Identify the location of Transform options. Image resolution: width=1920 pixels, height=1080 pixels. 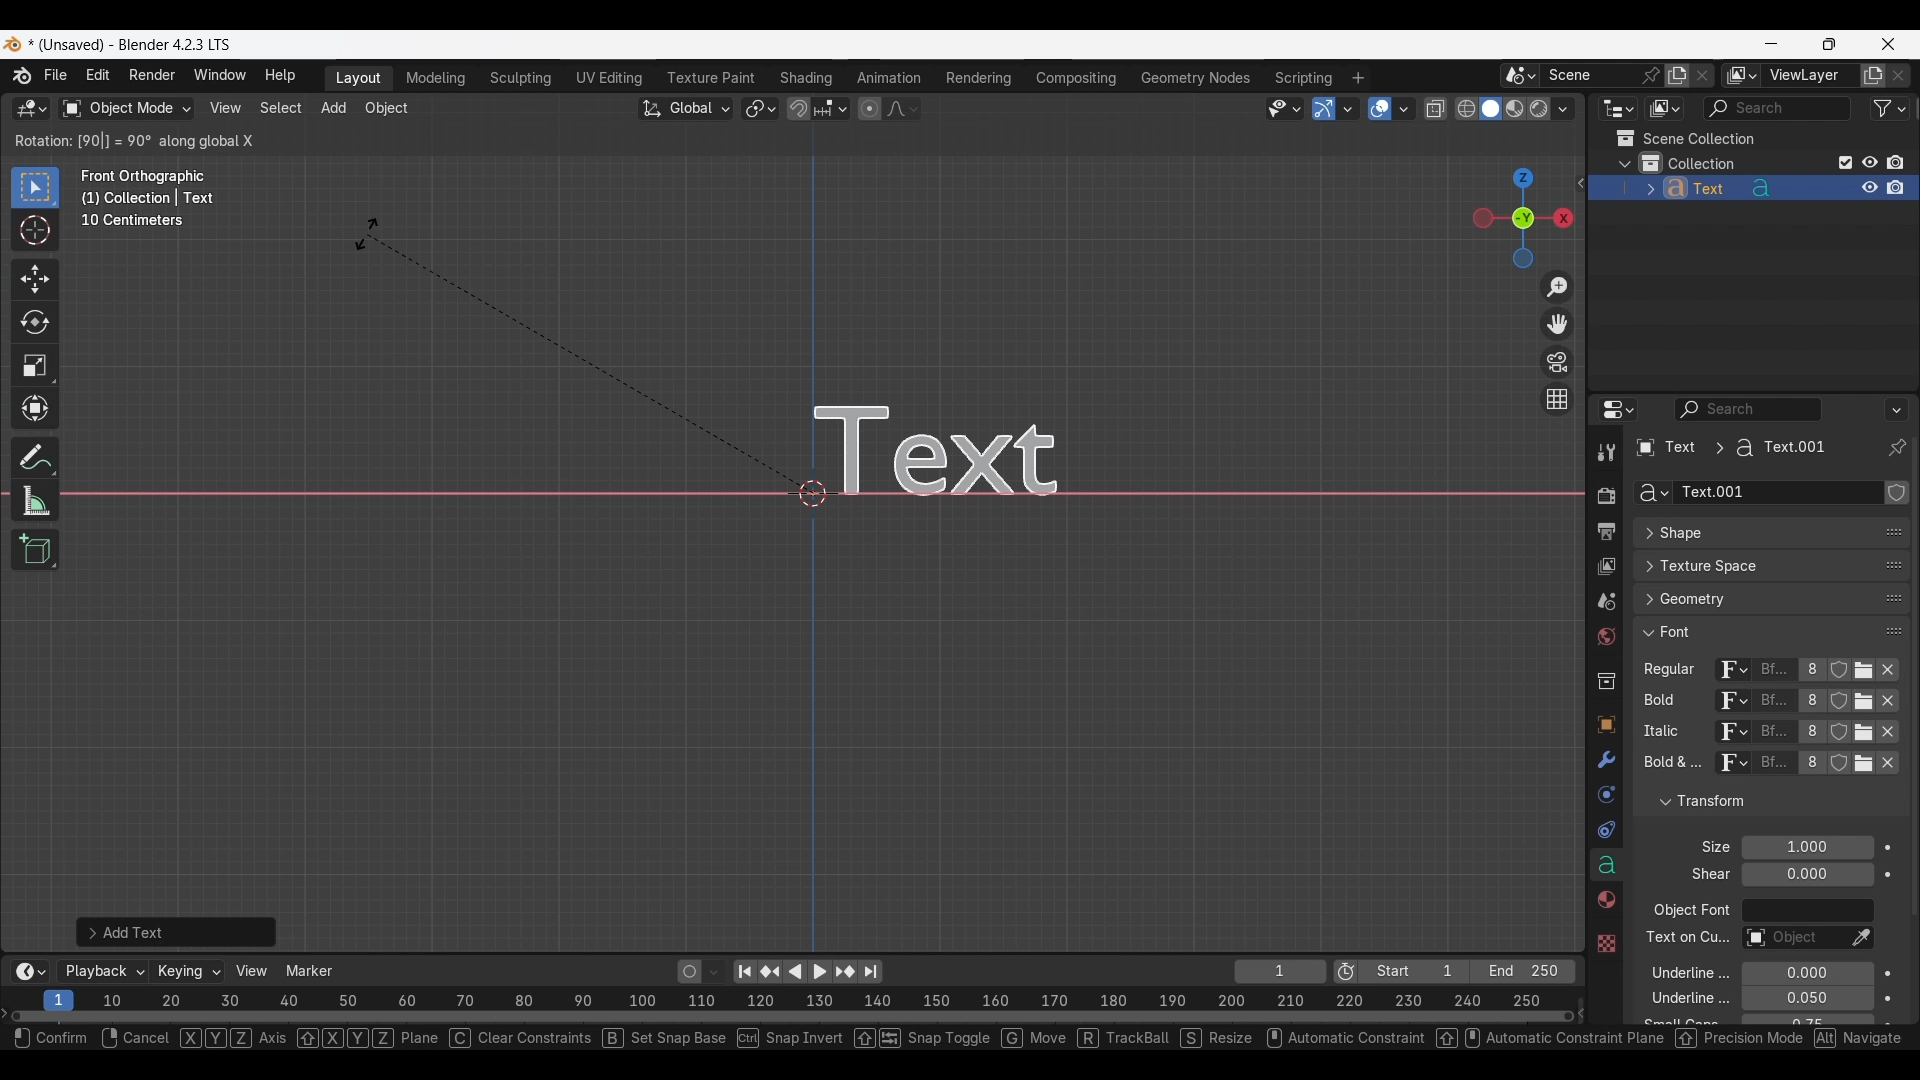
(1536, 141).